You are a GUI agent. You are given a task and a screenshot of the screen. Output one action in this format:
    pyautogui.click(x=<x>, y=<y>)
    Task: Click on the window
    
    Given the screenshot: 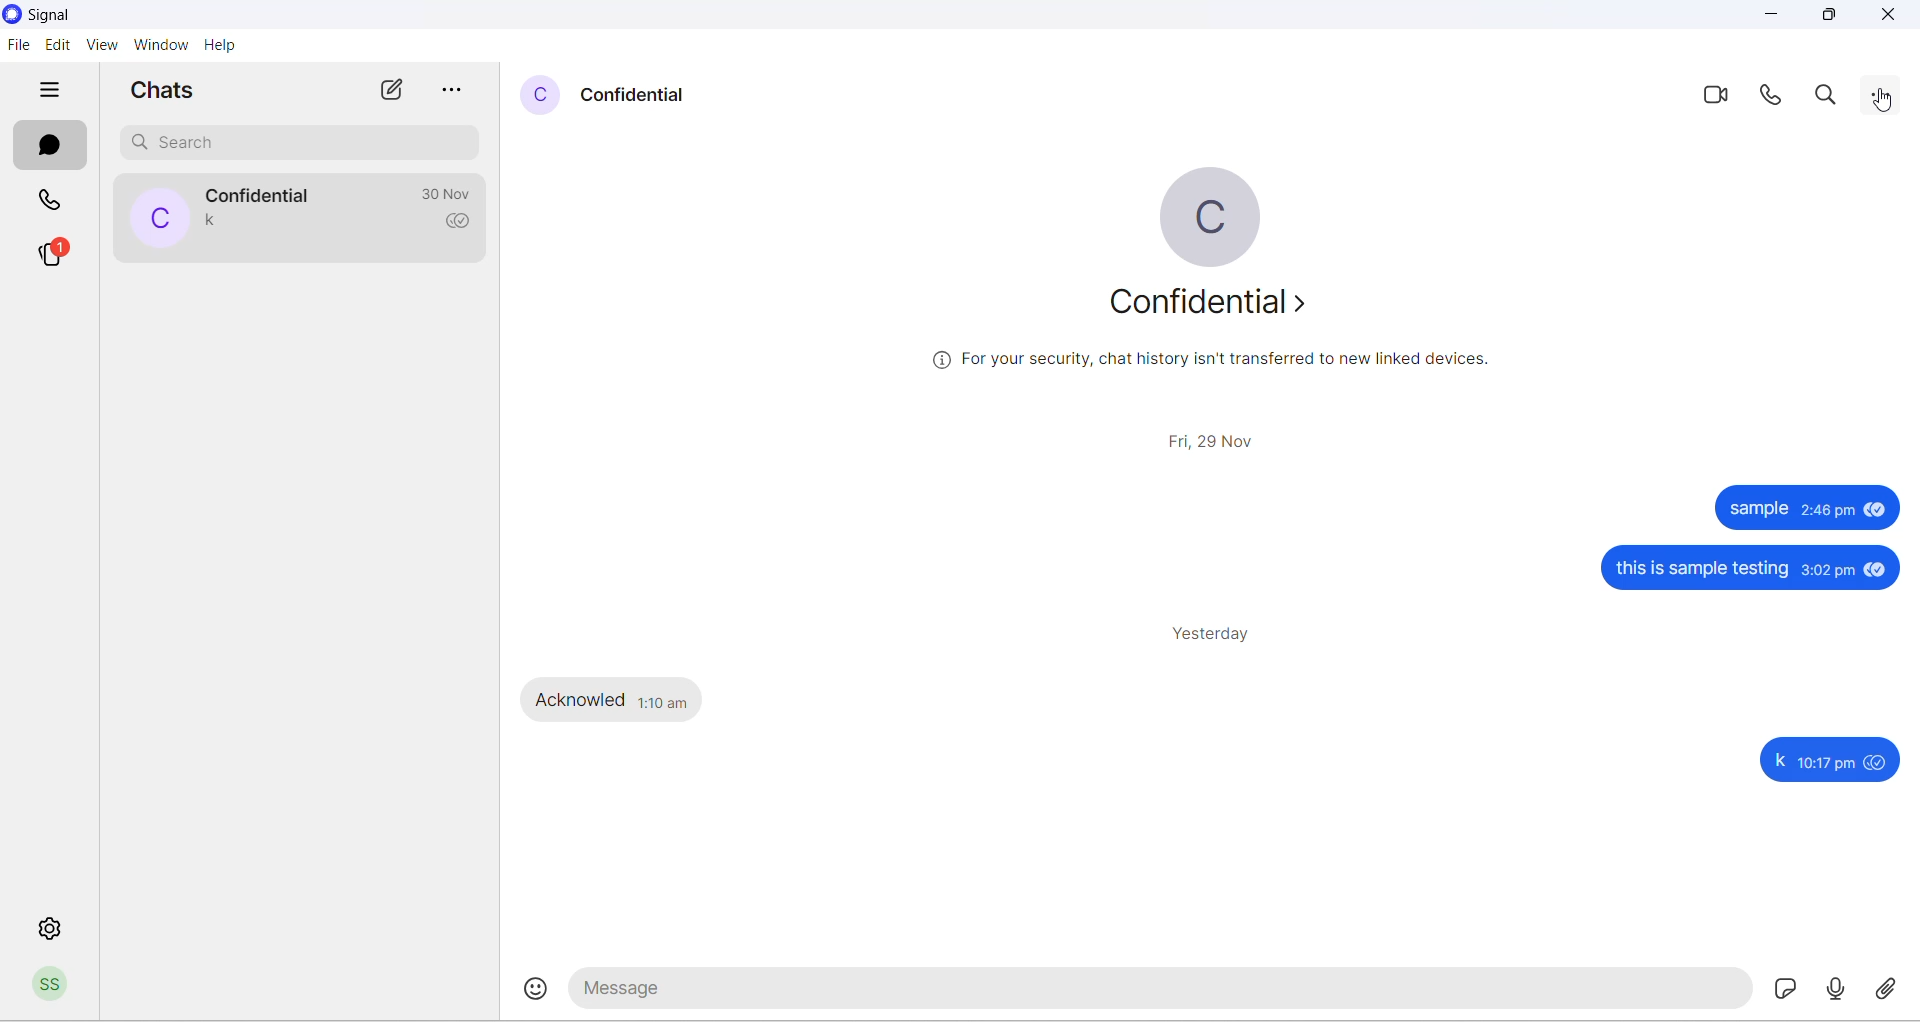 What is the action you would take?
    pyautogui.click(x=162, y=44)
    